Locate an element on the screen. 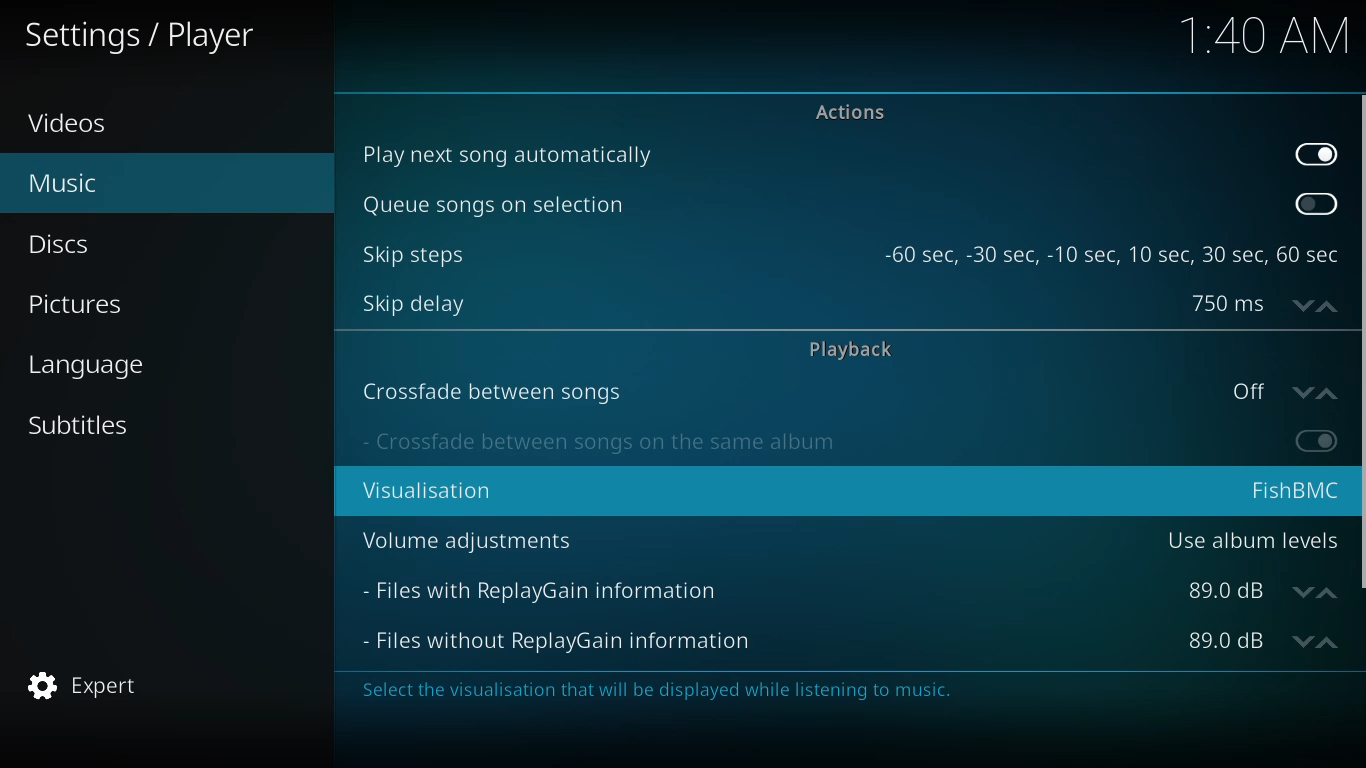 Image resolution: width=1366 pixels, height=768 pixels. db is located at coordinates (1261, 642).